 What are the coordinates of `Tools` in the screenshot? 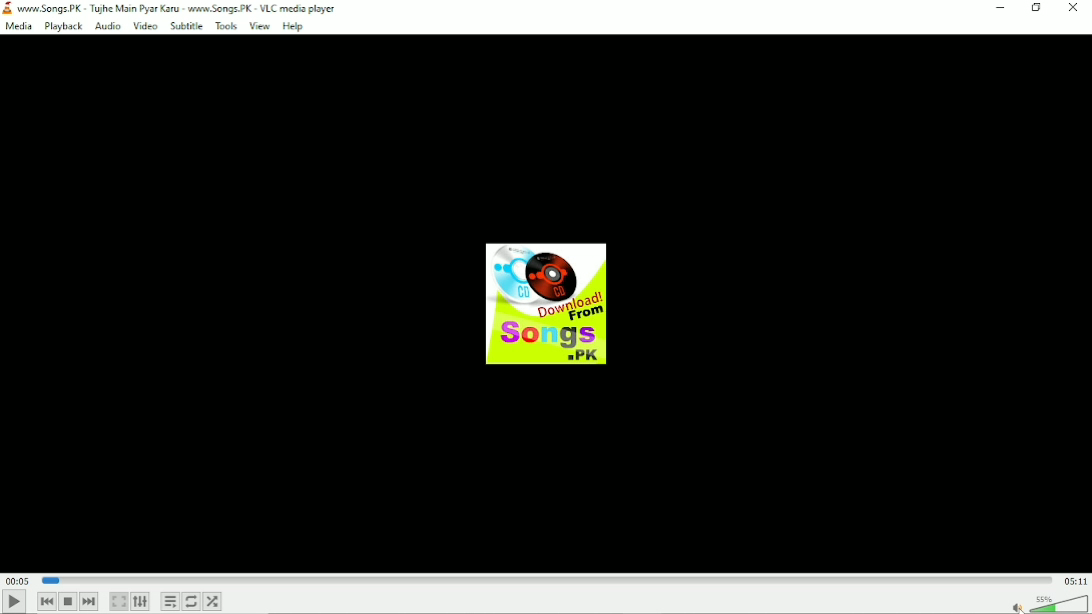 It's located at (225, 26).